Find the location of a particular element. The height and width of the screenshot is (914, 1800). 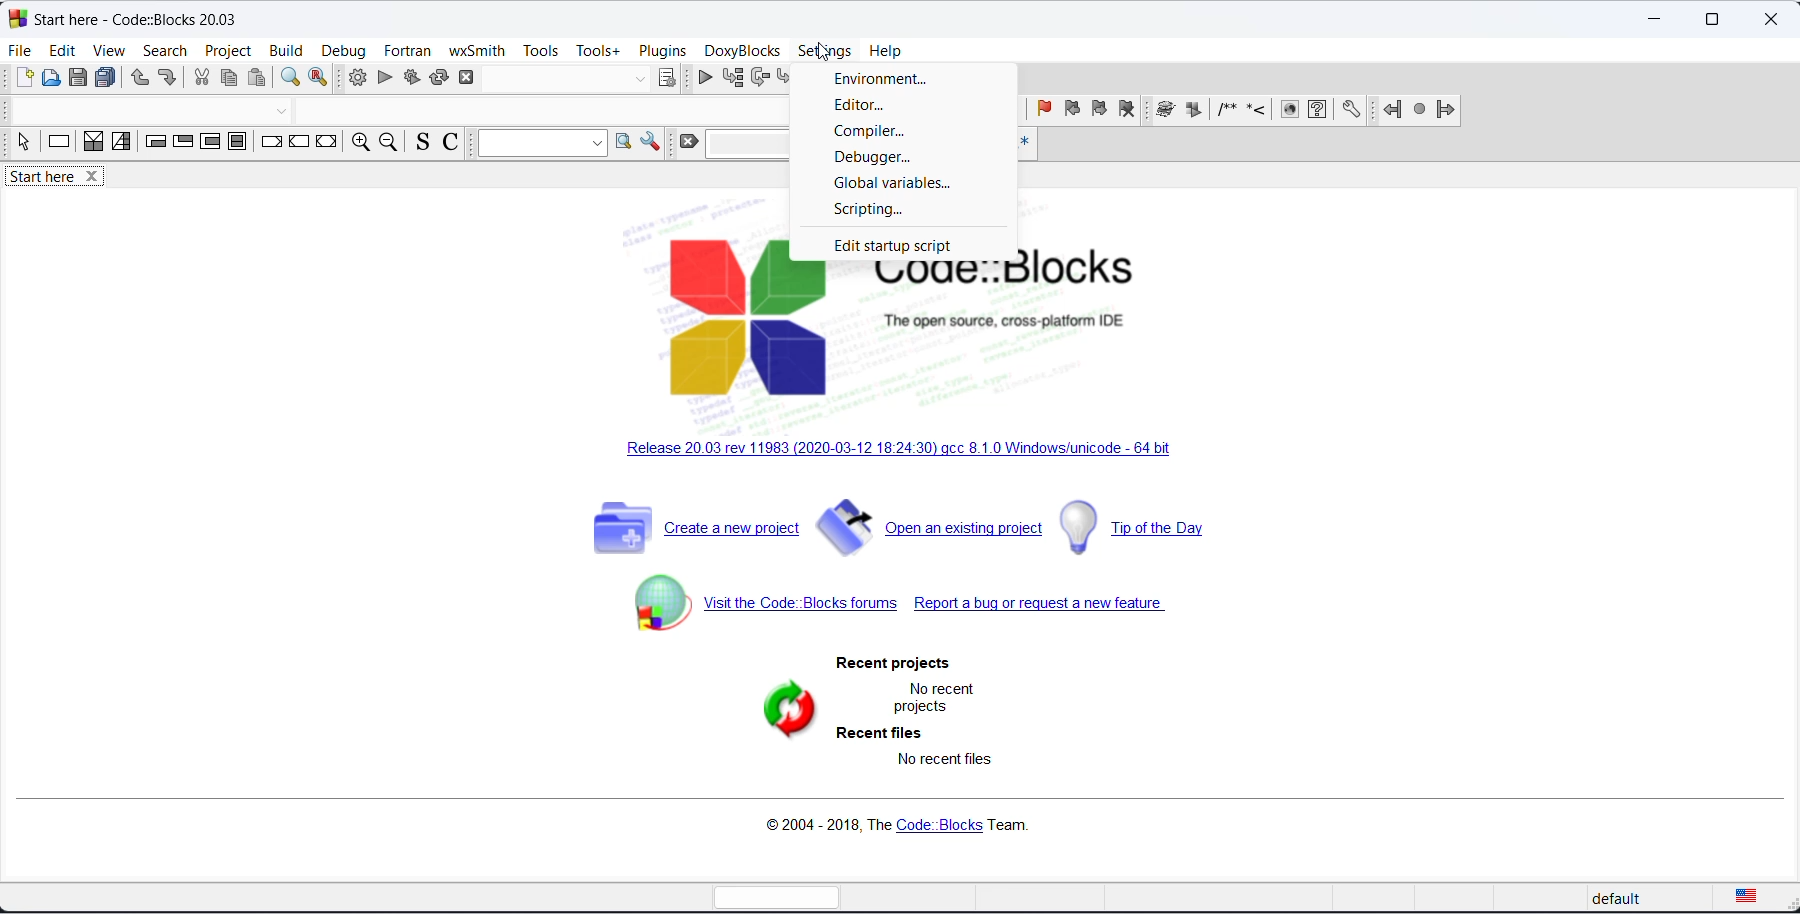

build is located at coordinates (356, 77).